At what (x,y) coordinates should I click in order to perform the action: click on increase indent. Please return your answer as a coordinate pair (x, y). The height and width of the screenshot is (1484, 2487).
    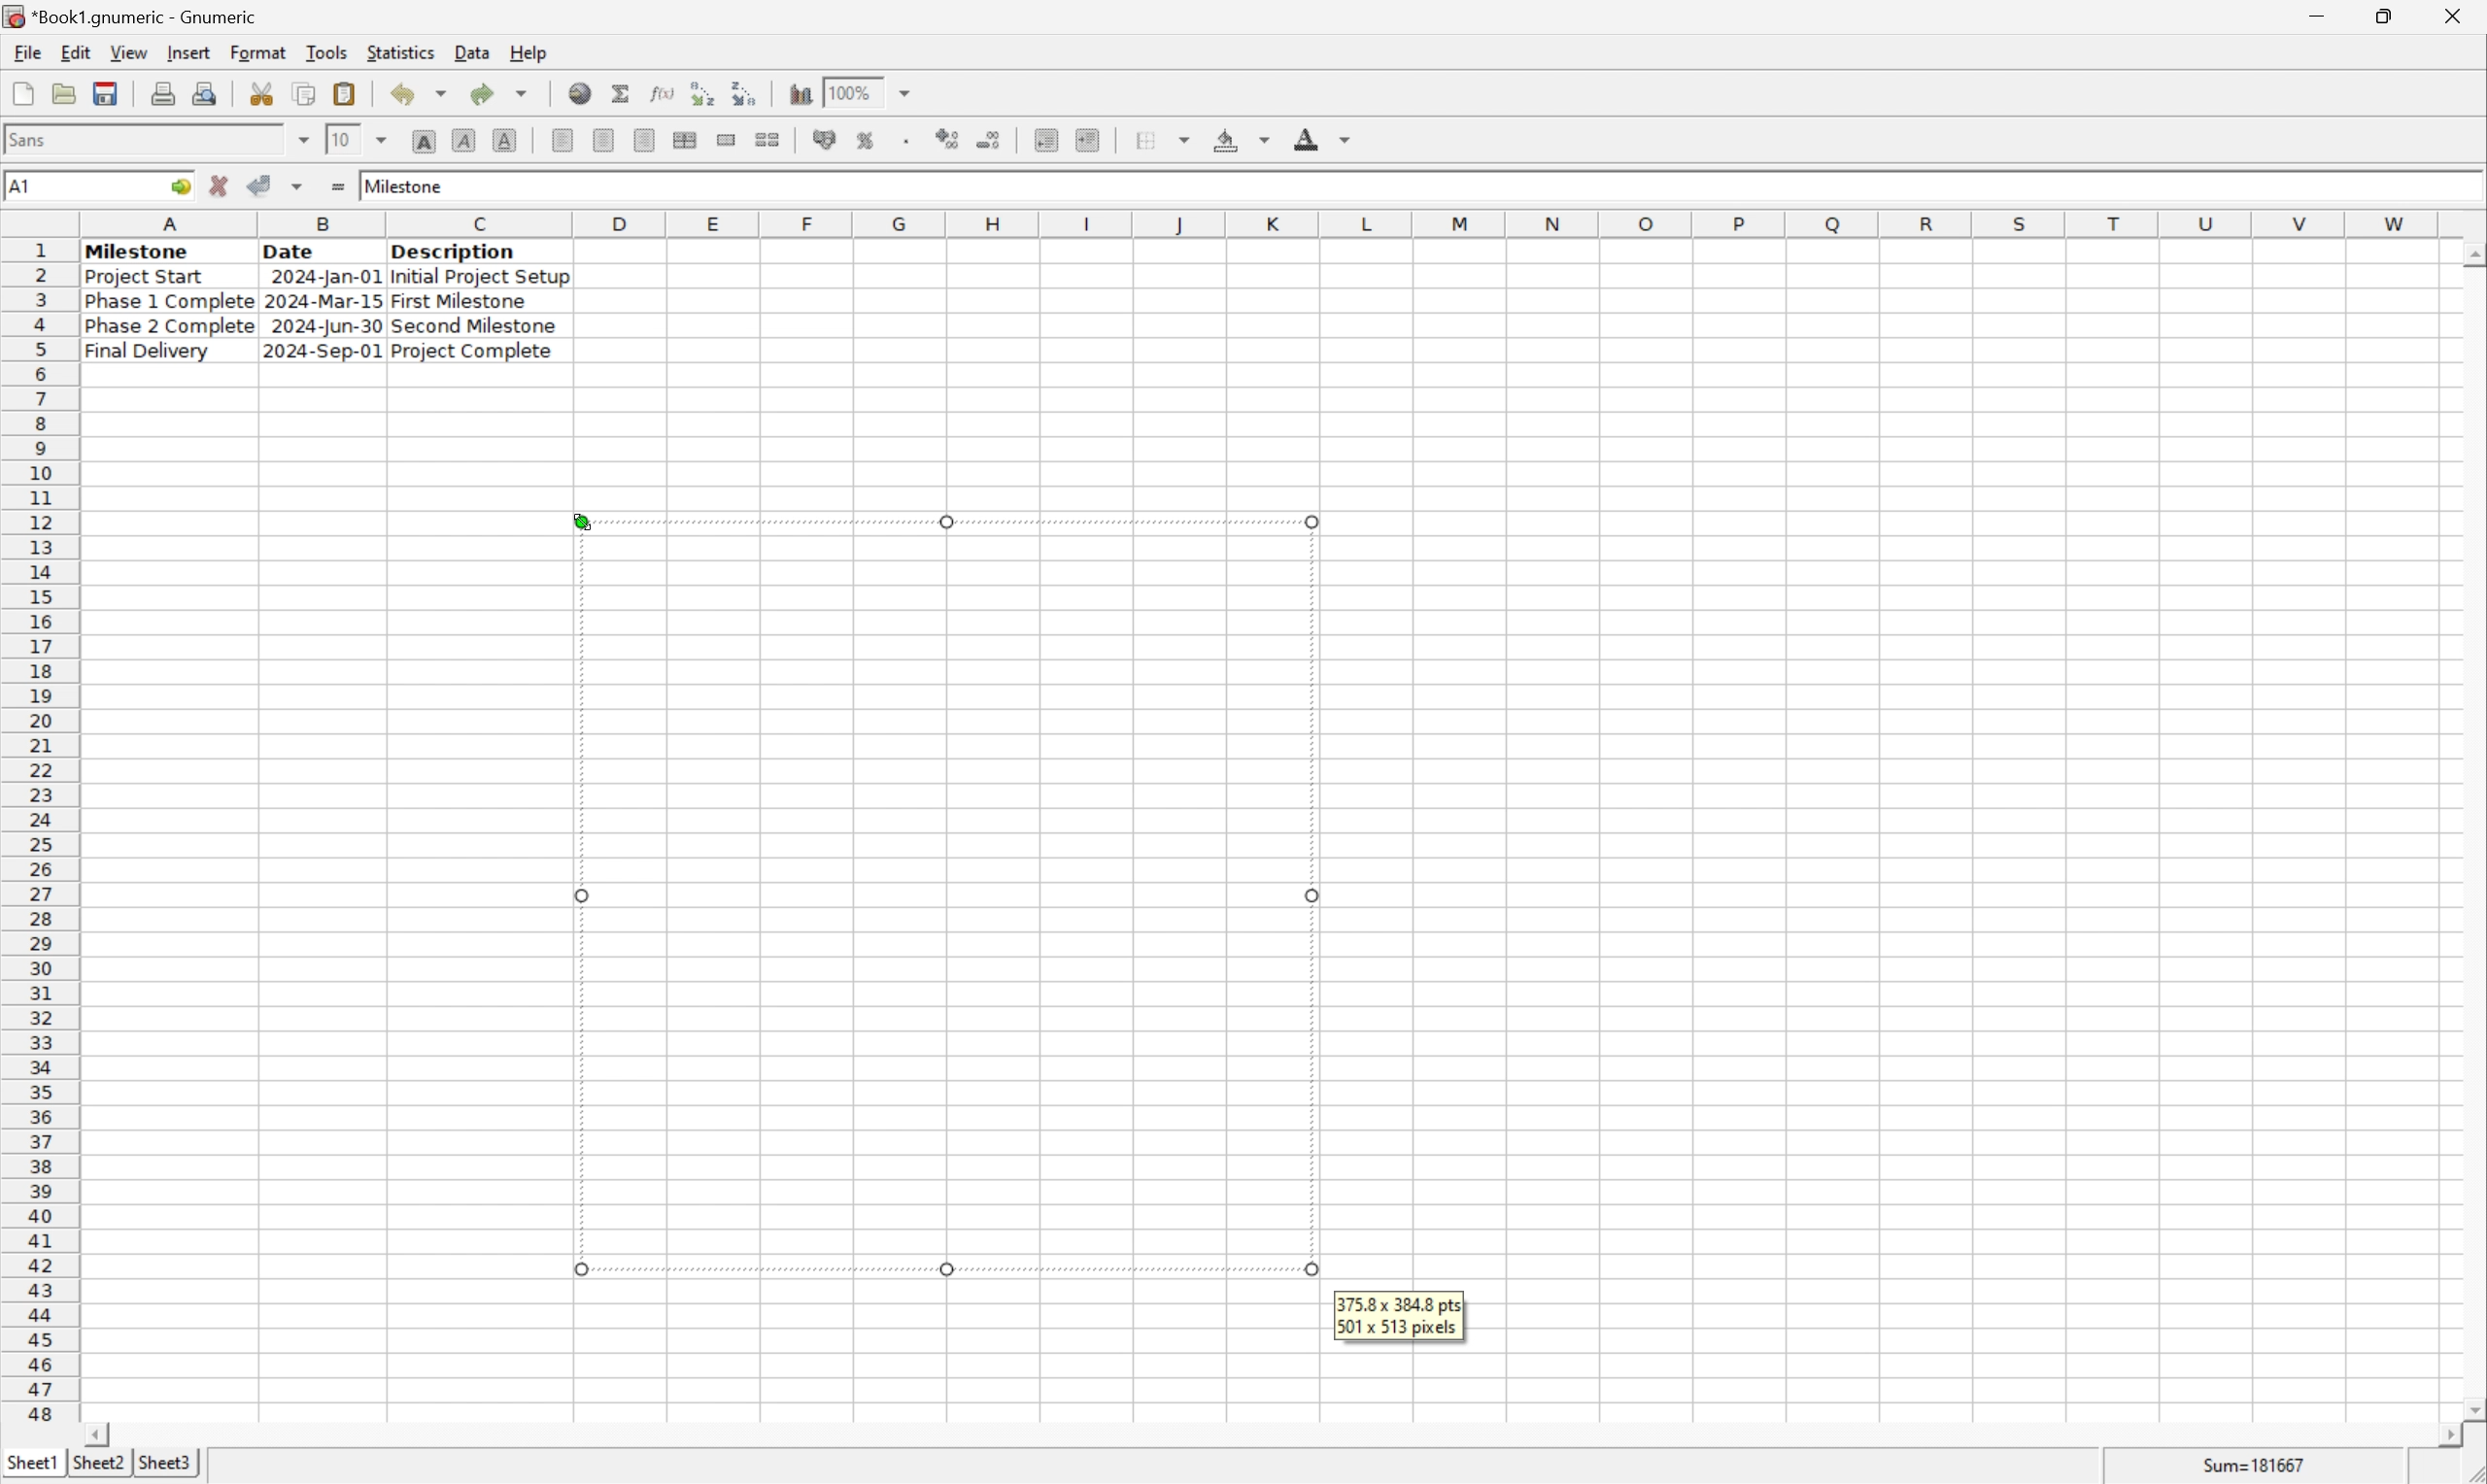
    Looking at the image, I should click on (1093, 140).